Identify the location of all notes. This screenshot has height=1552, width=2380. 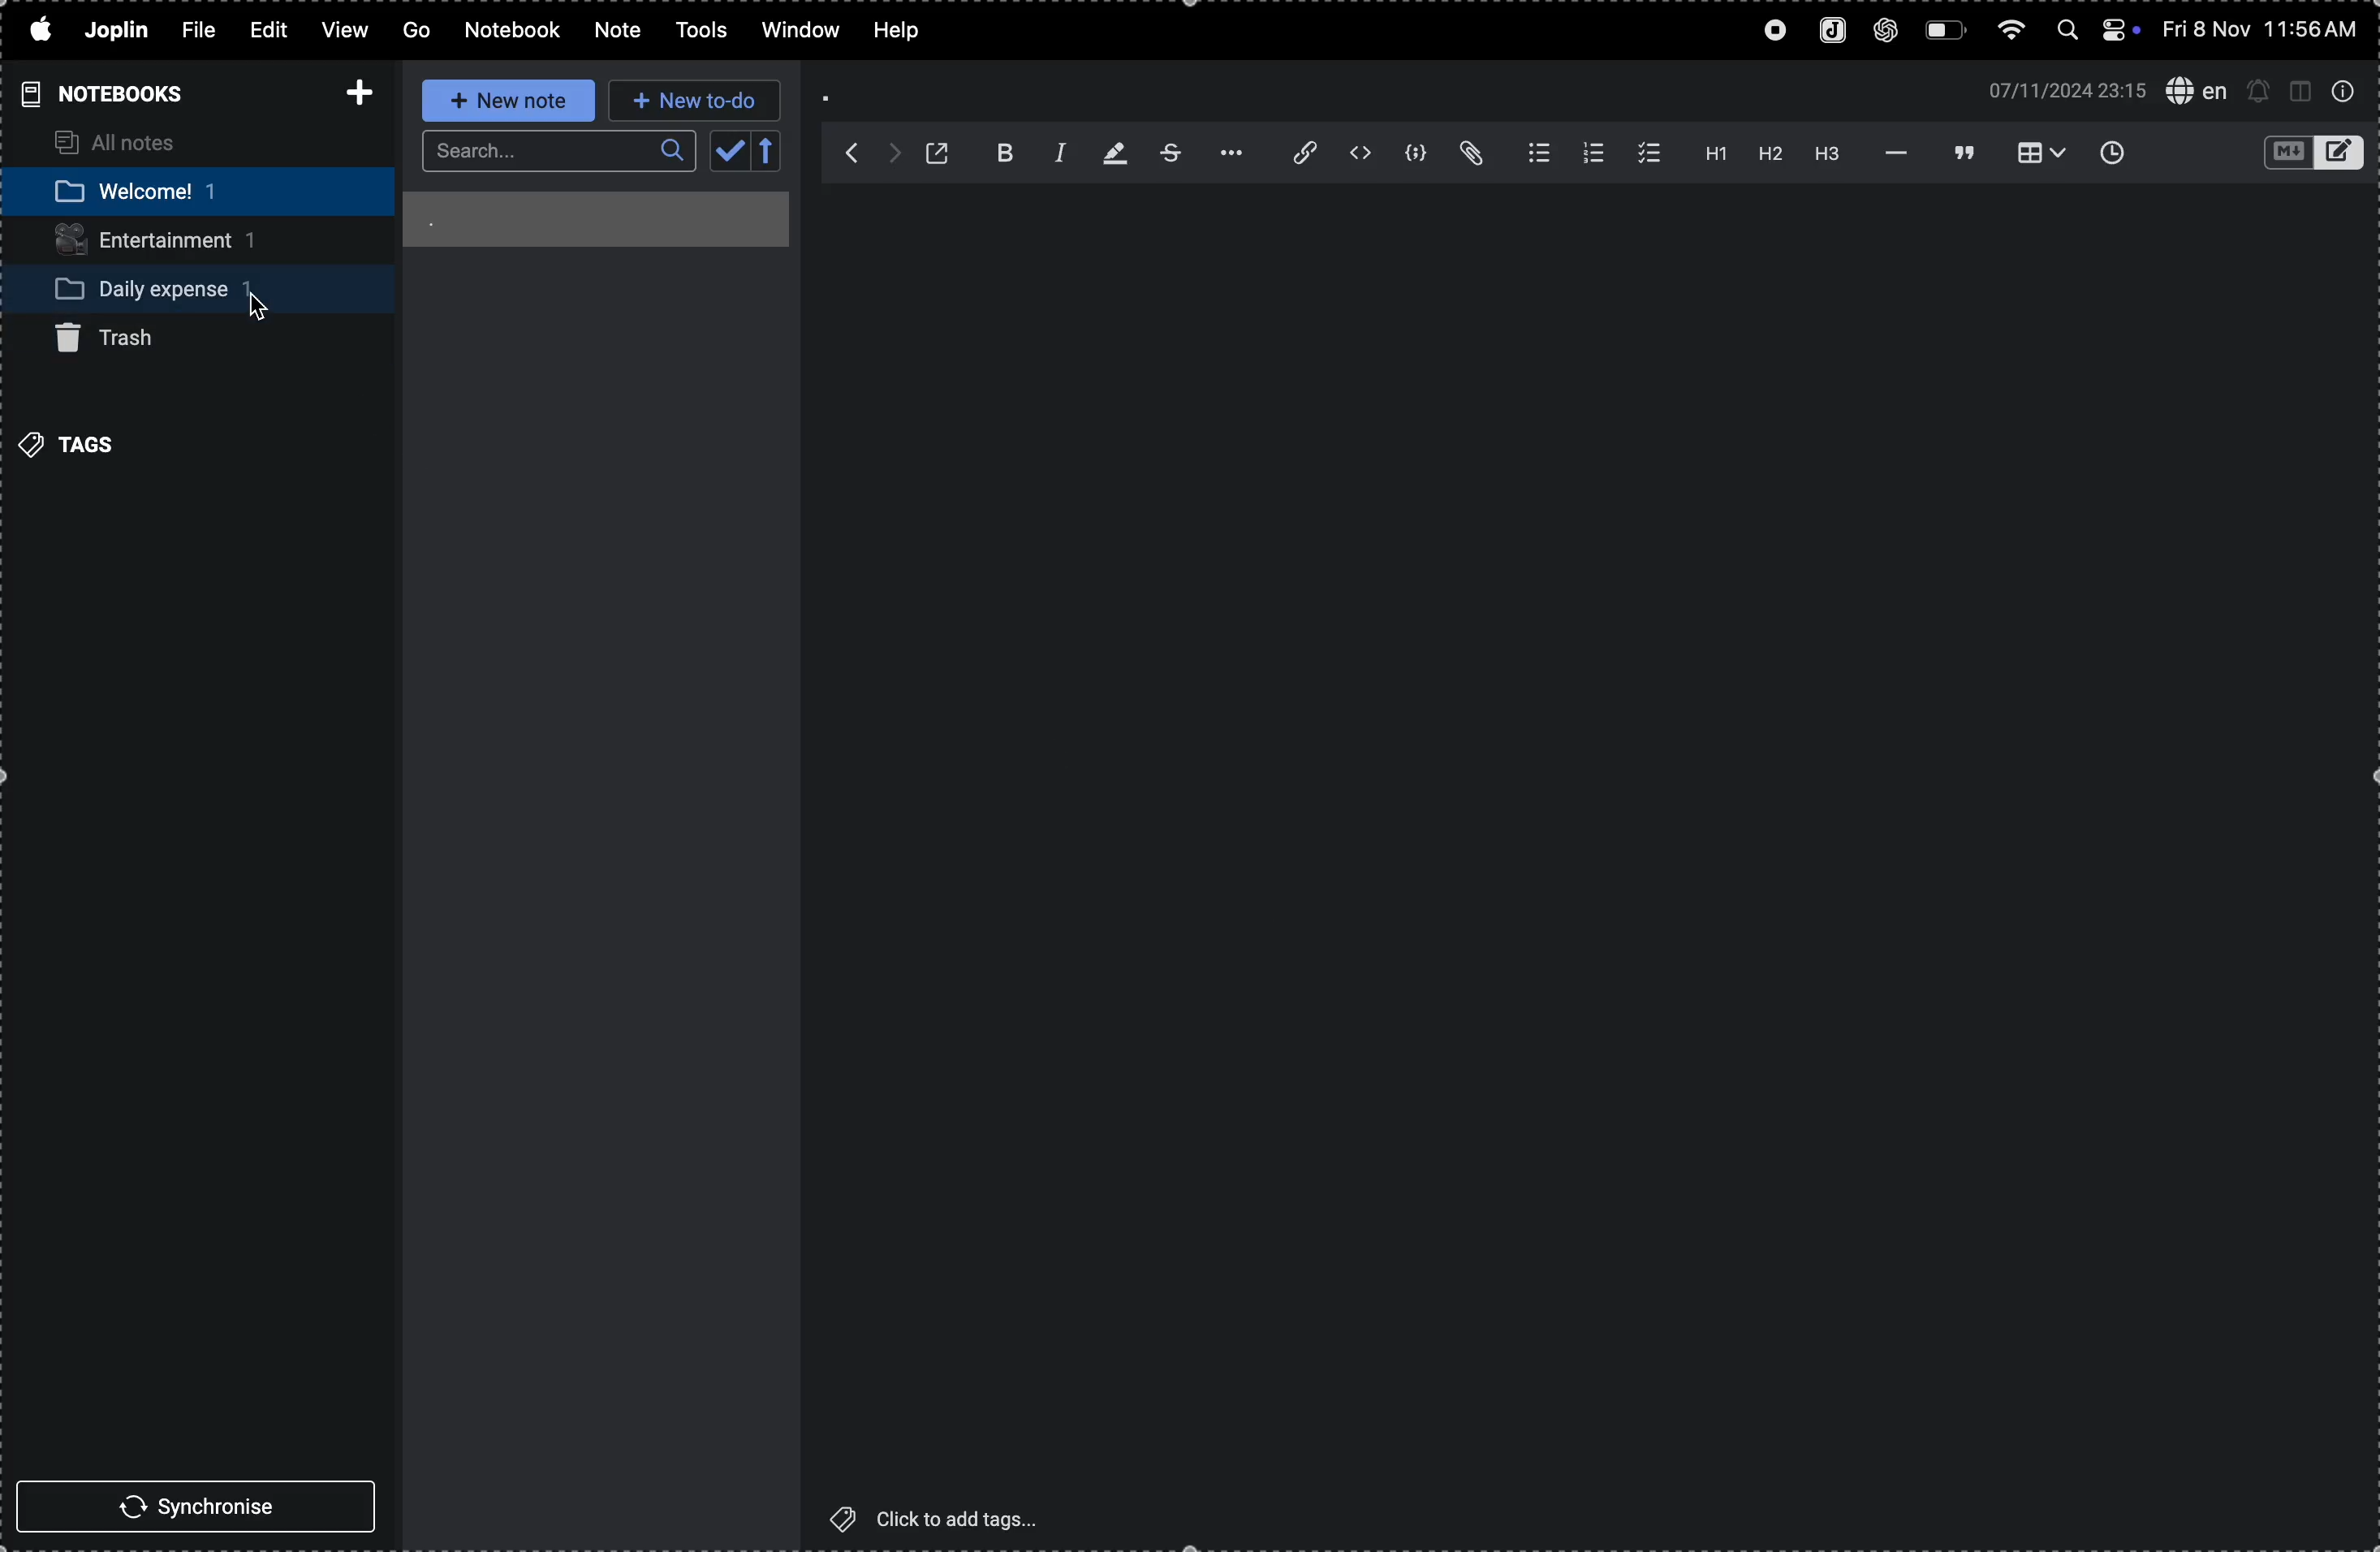
(120, 144).